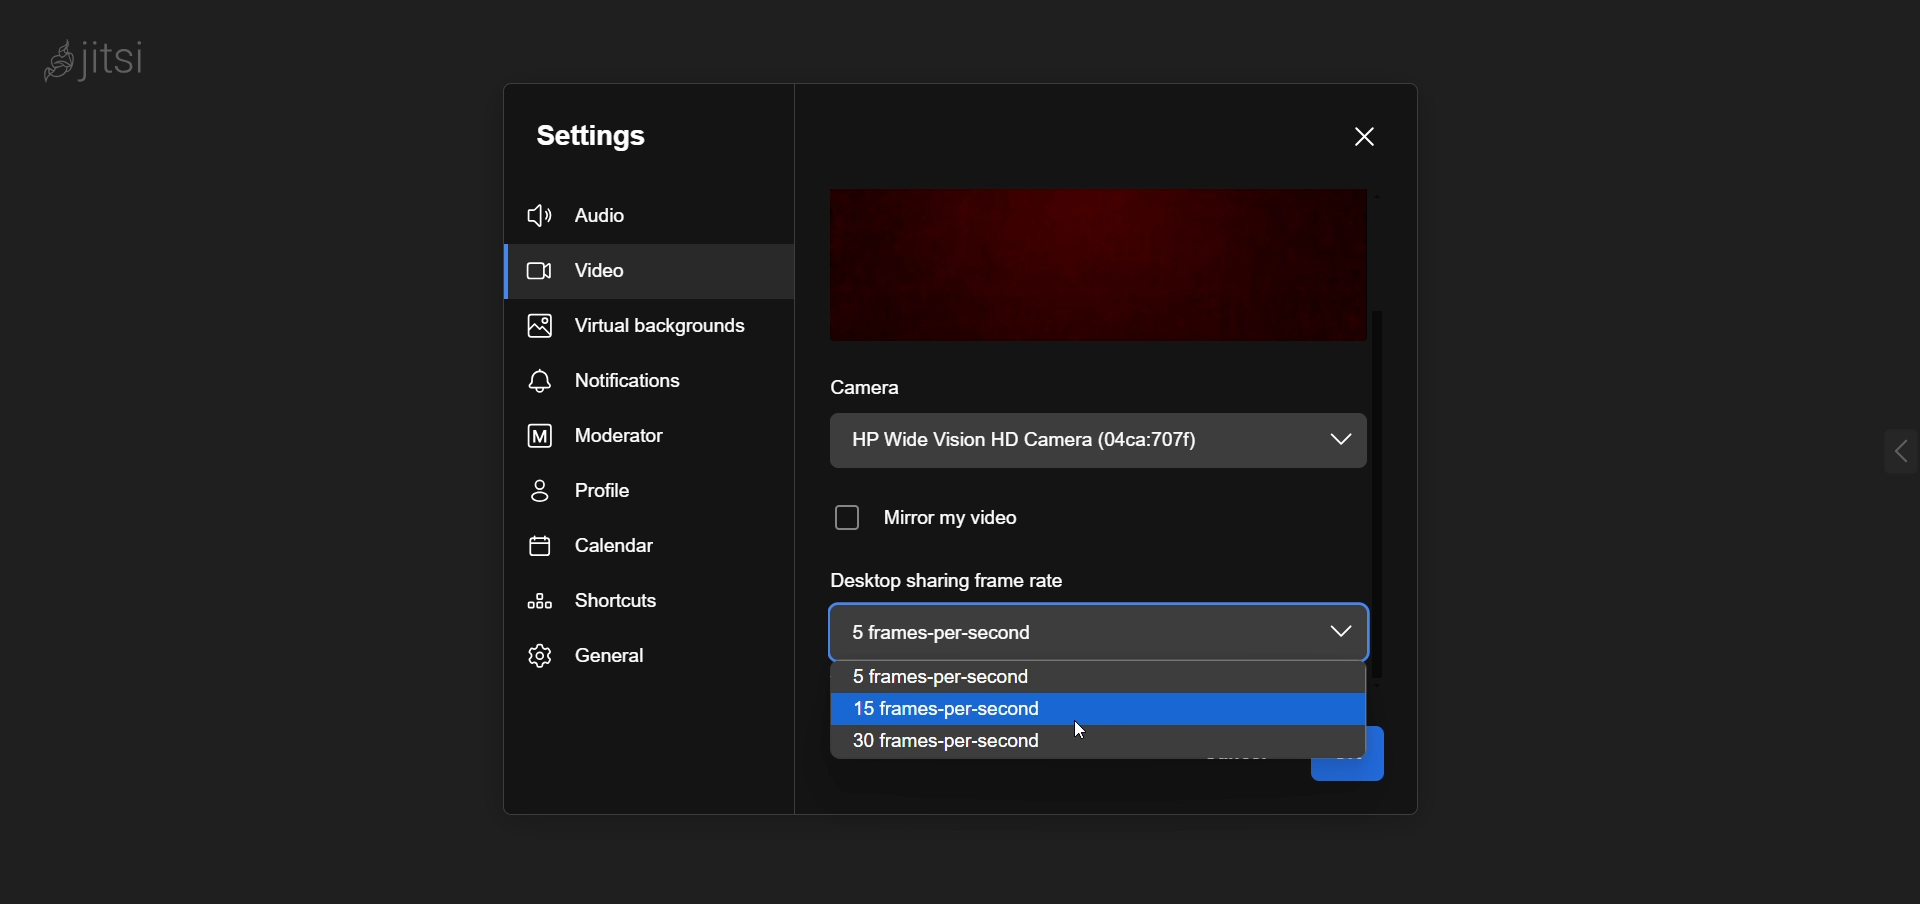  What do you see at coordinates (943, 513) in the screenshot?
I see `mirror my video` at bounding box center [943, 513].